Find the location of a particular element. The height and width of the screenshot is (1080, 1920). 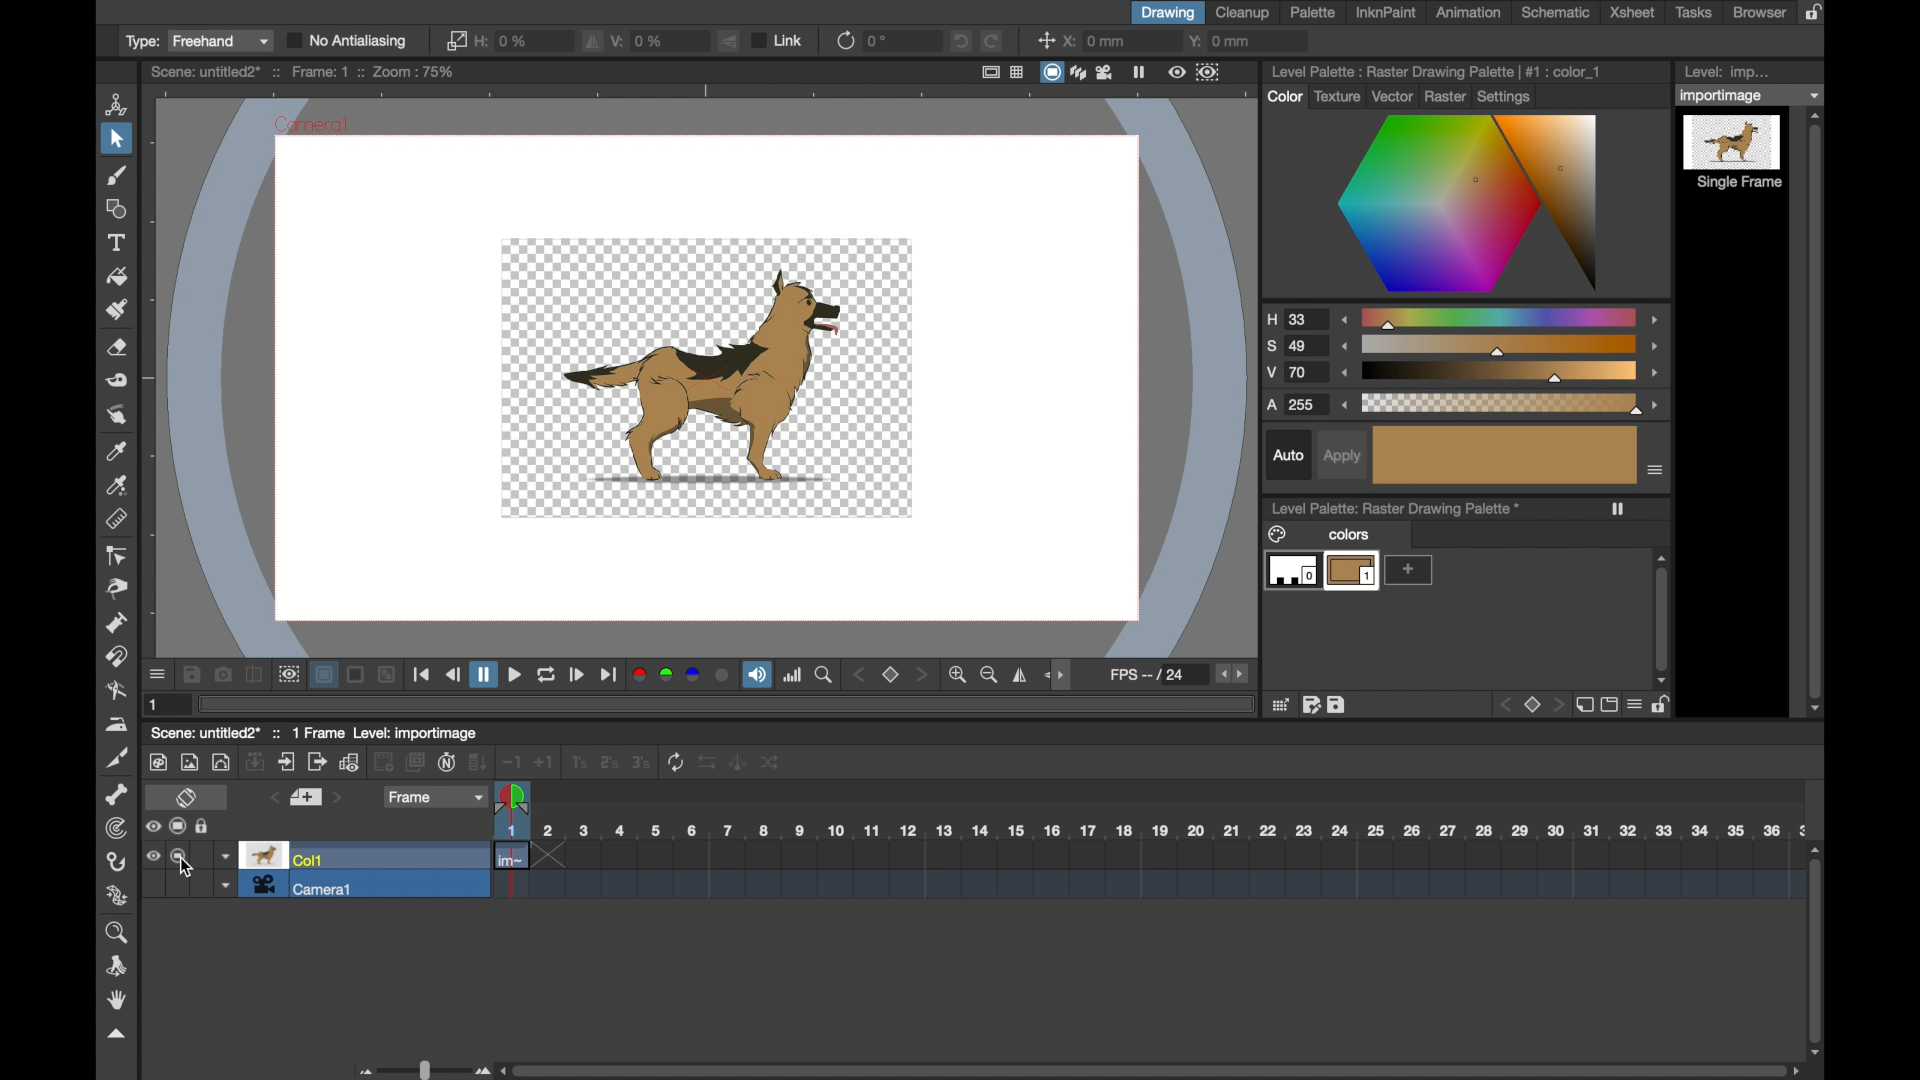

v is located at coordinates (641, 40).